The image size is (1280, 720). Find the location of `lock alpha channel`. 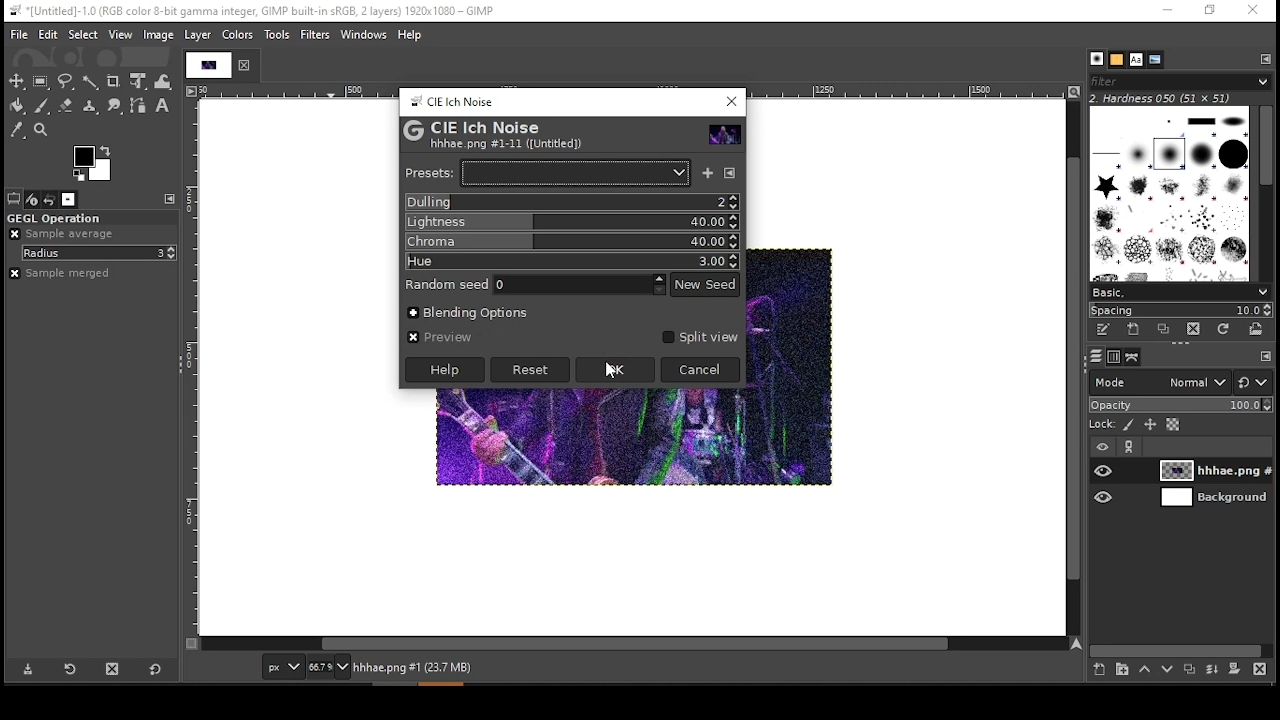

lock alpha channel is located at coordinates (1176, 426).